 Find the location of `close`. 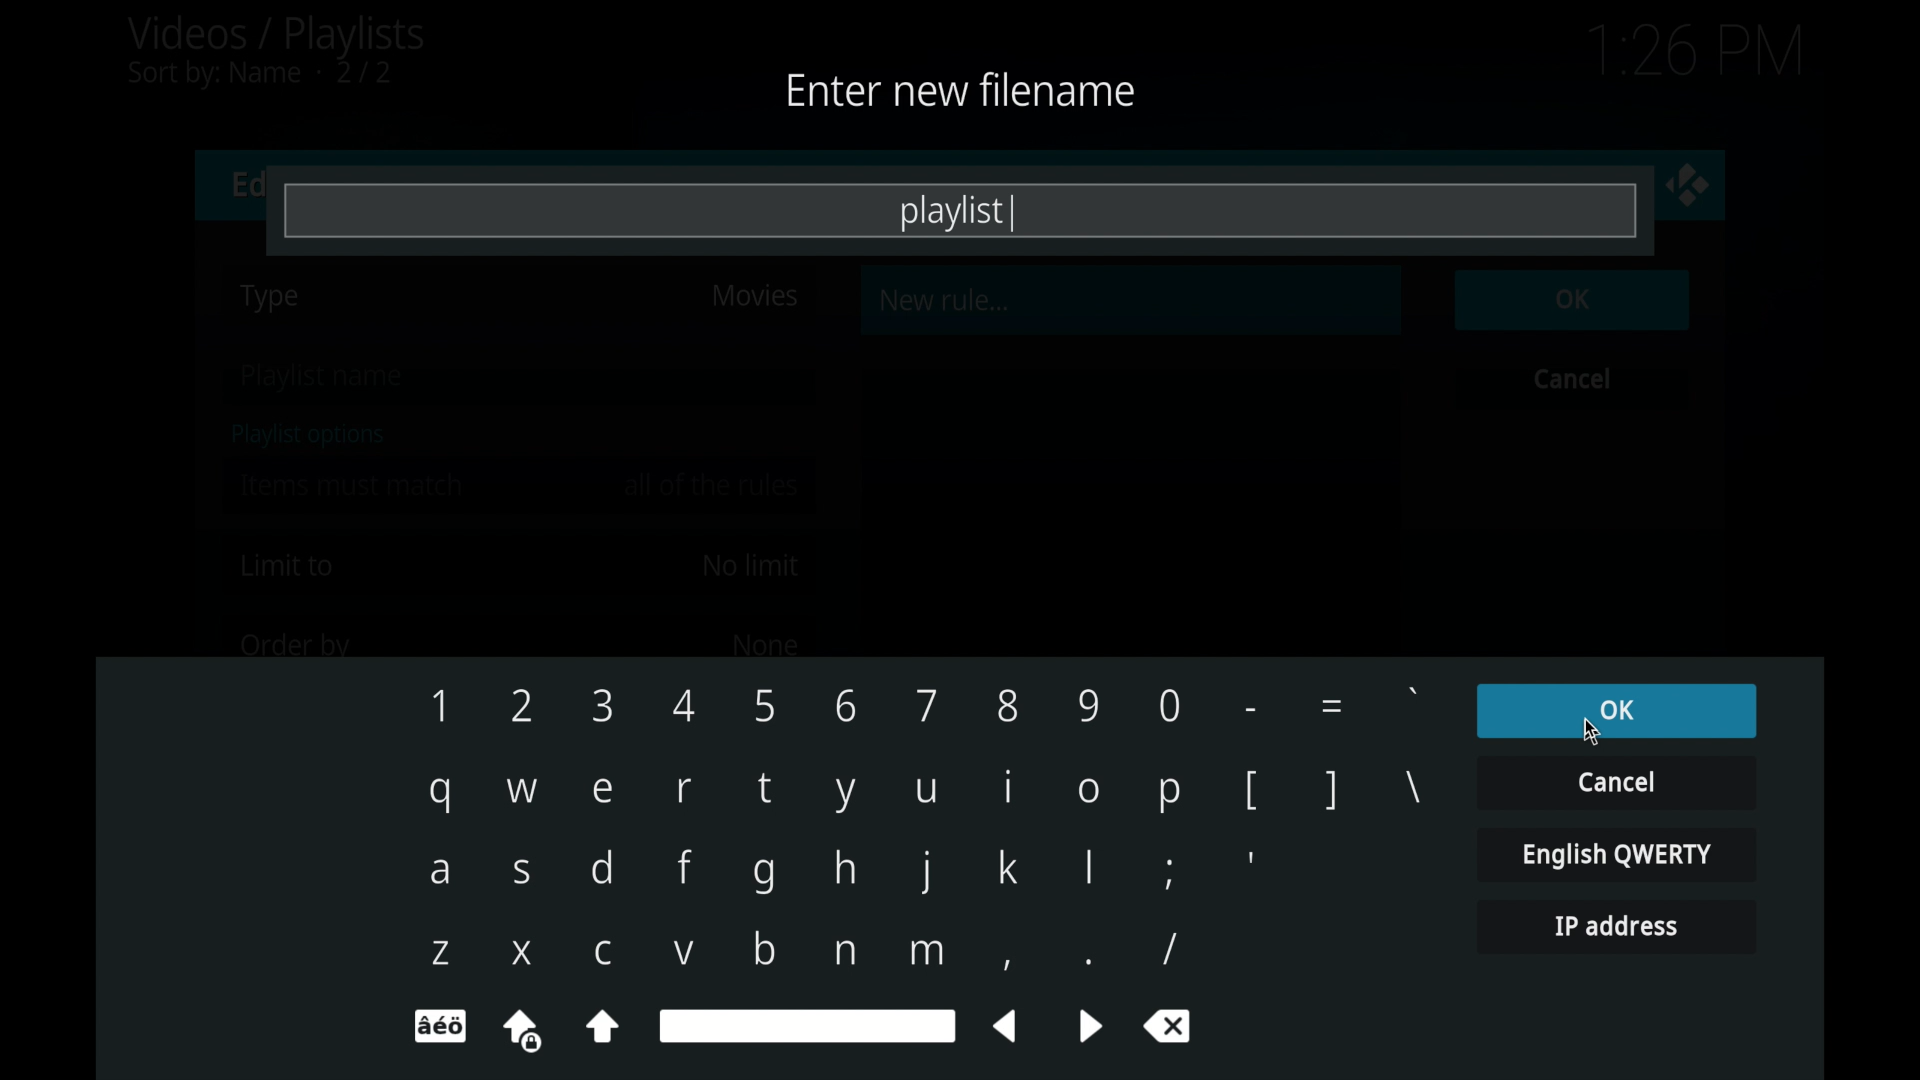

close is located at coordinates (1688, 185).